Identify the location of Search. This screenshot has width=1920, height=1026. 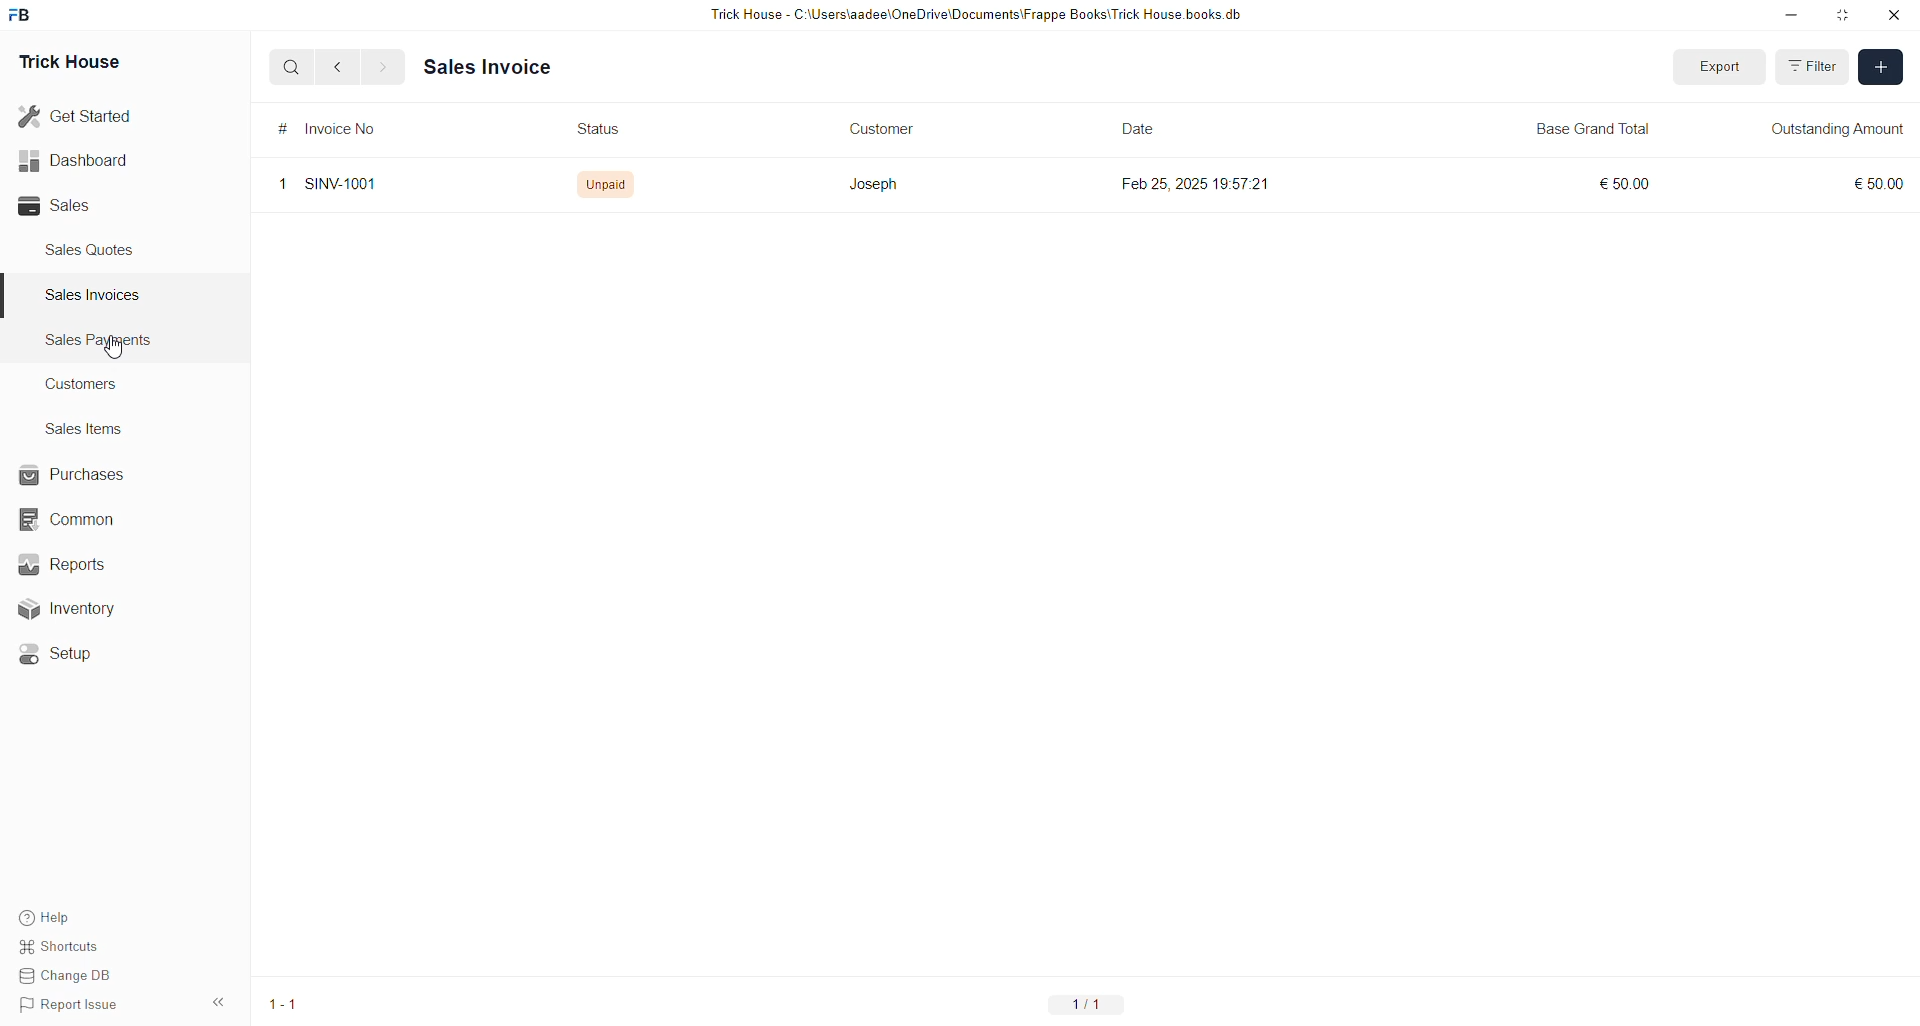
(291, 66).